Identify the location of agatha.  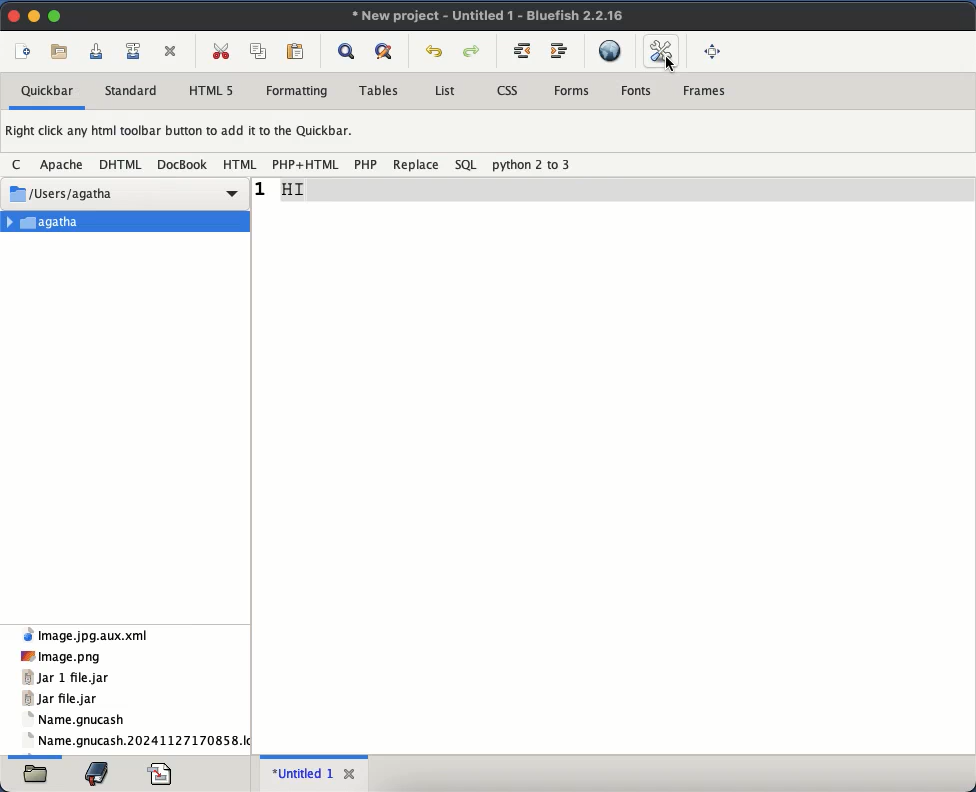
(127, 220).